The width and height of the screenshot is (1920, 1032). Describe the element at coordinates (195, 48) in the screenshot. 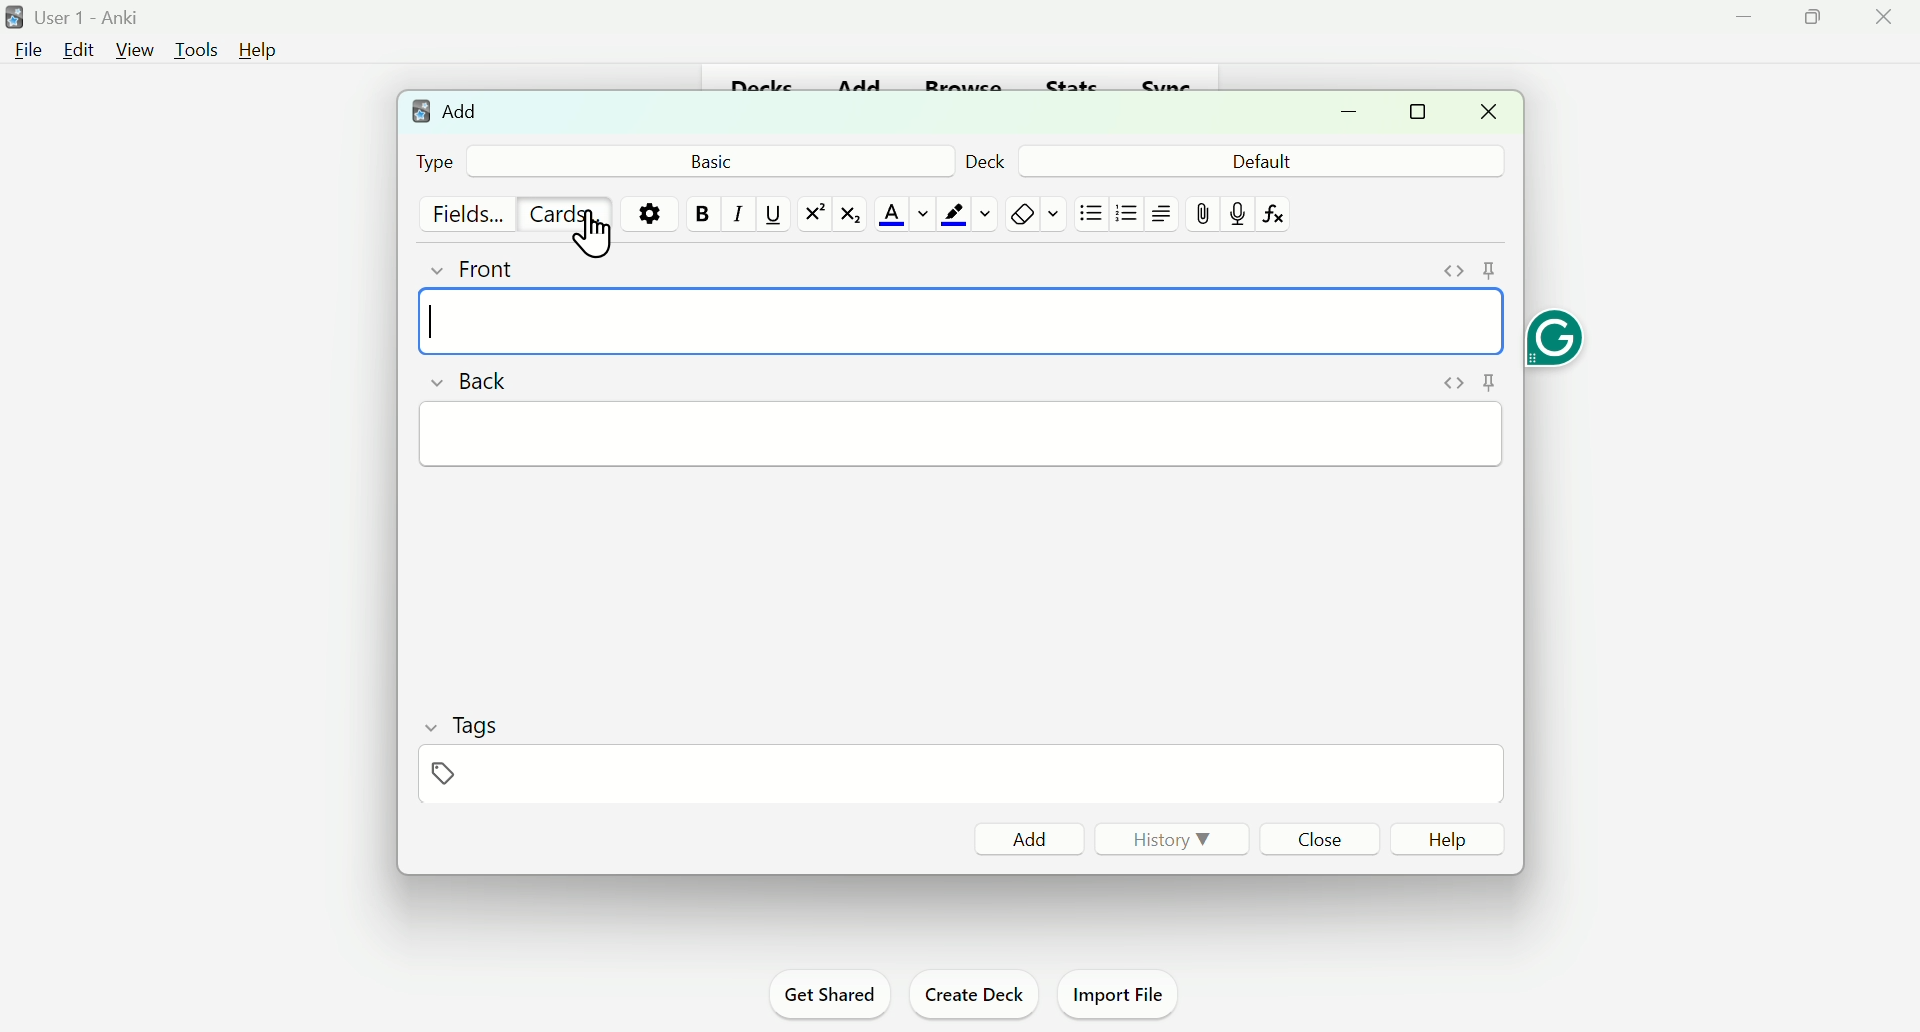

I see `Tools` at that location.